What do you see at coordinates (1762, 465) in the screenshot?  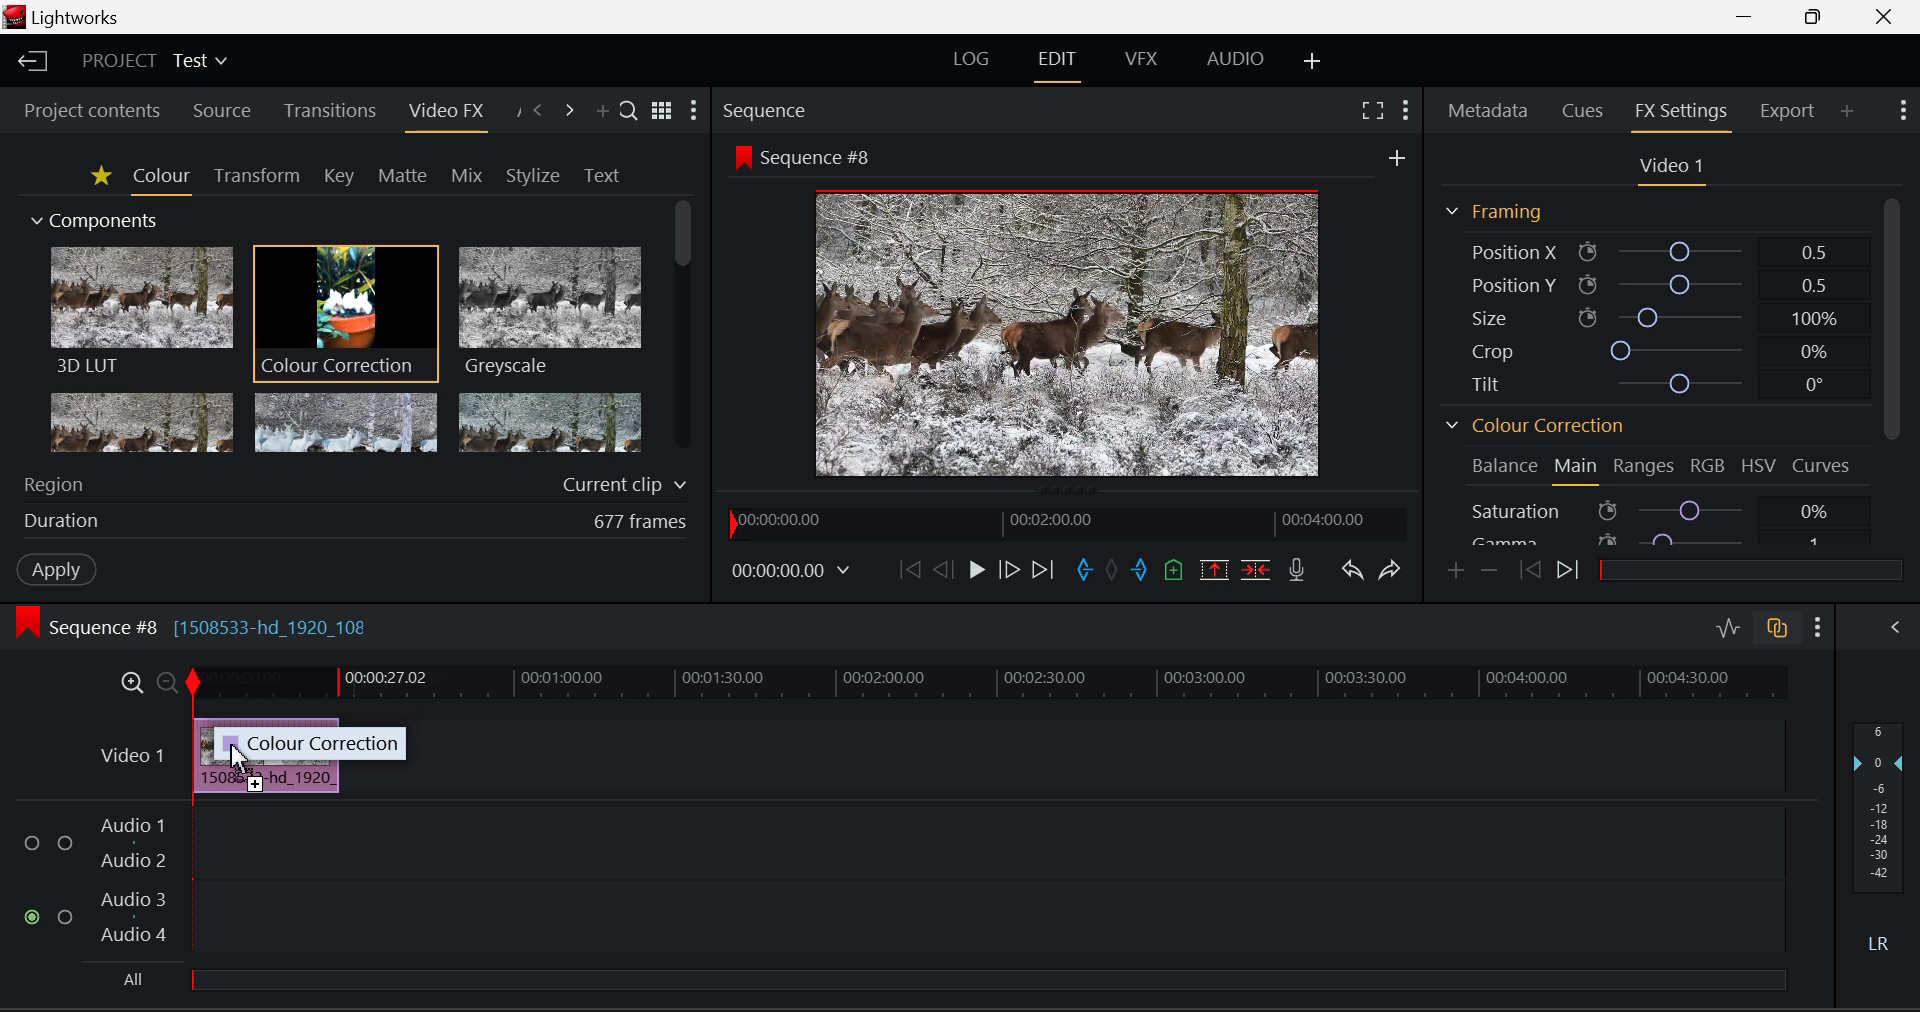 I see `HSV` at bounding box center [1762, 465].